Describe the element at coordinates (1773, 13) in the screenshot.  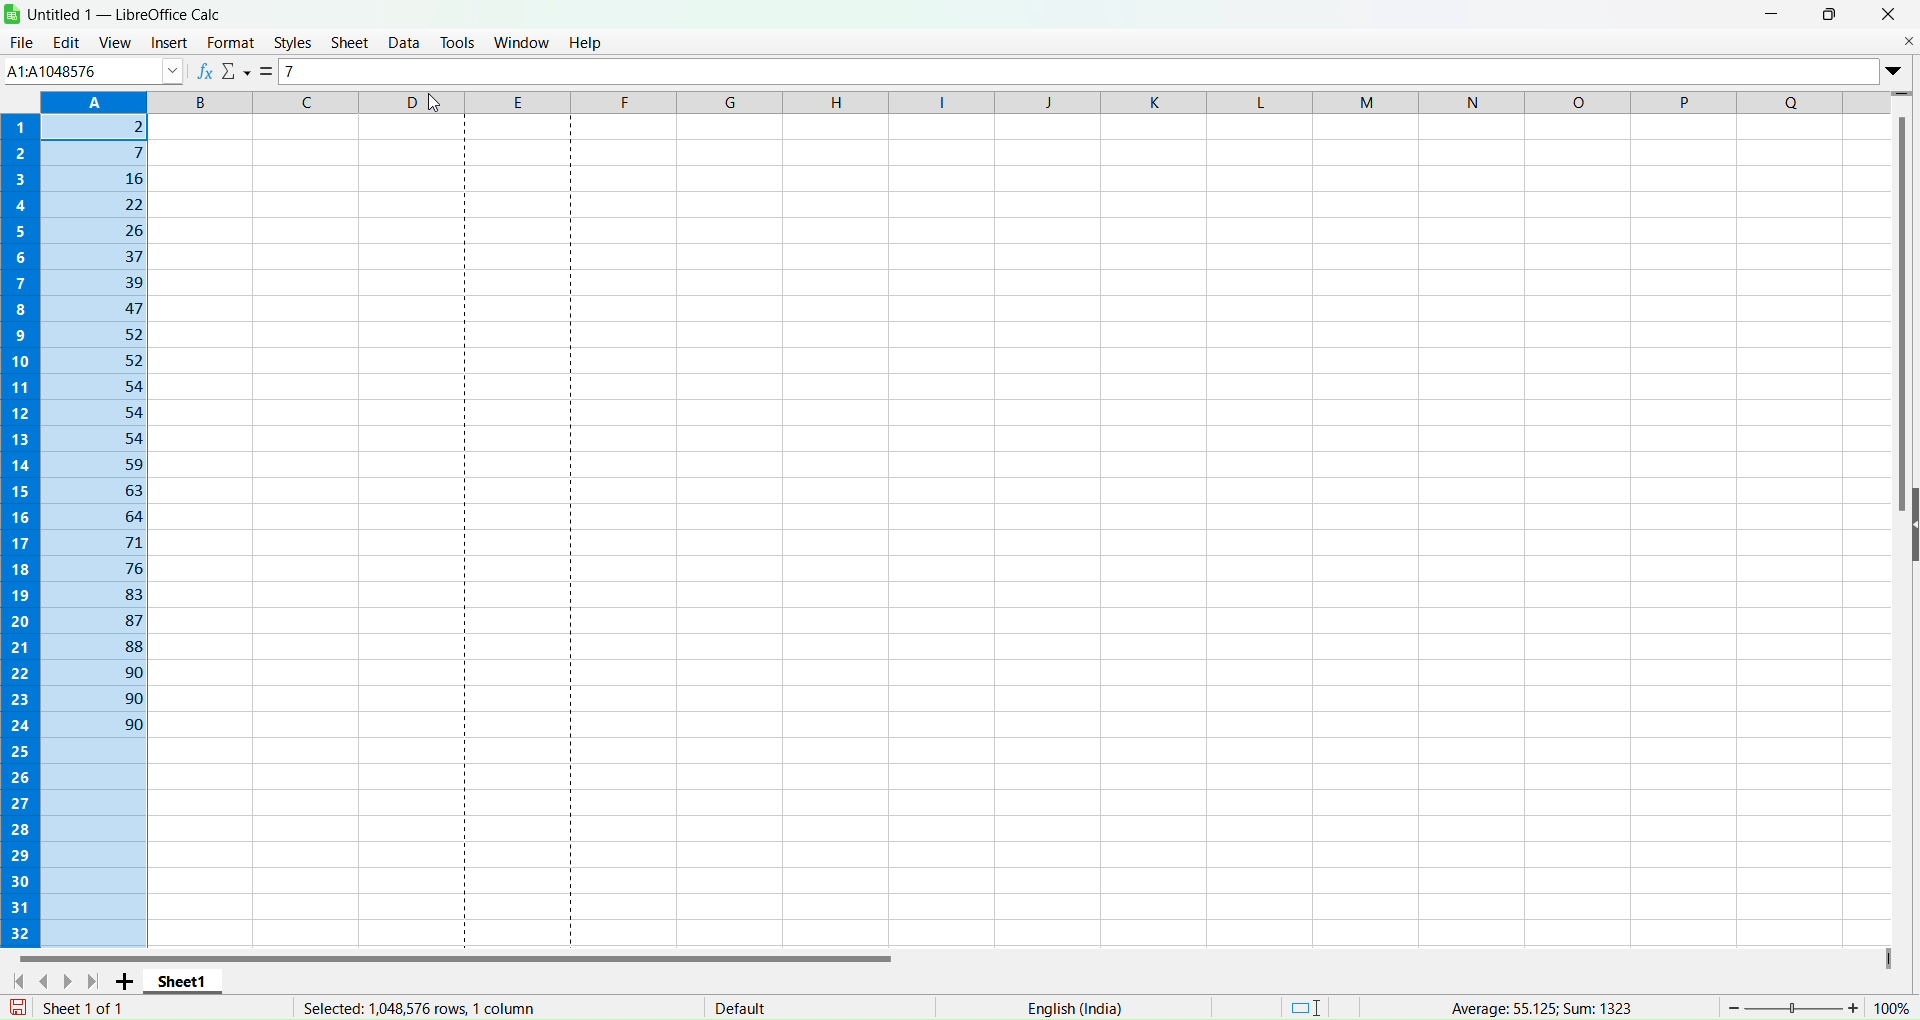
I see `Minimize` at that location.